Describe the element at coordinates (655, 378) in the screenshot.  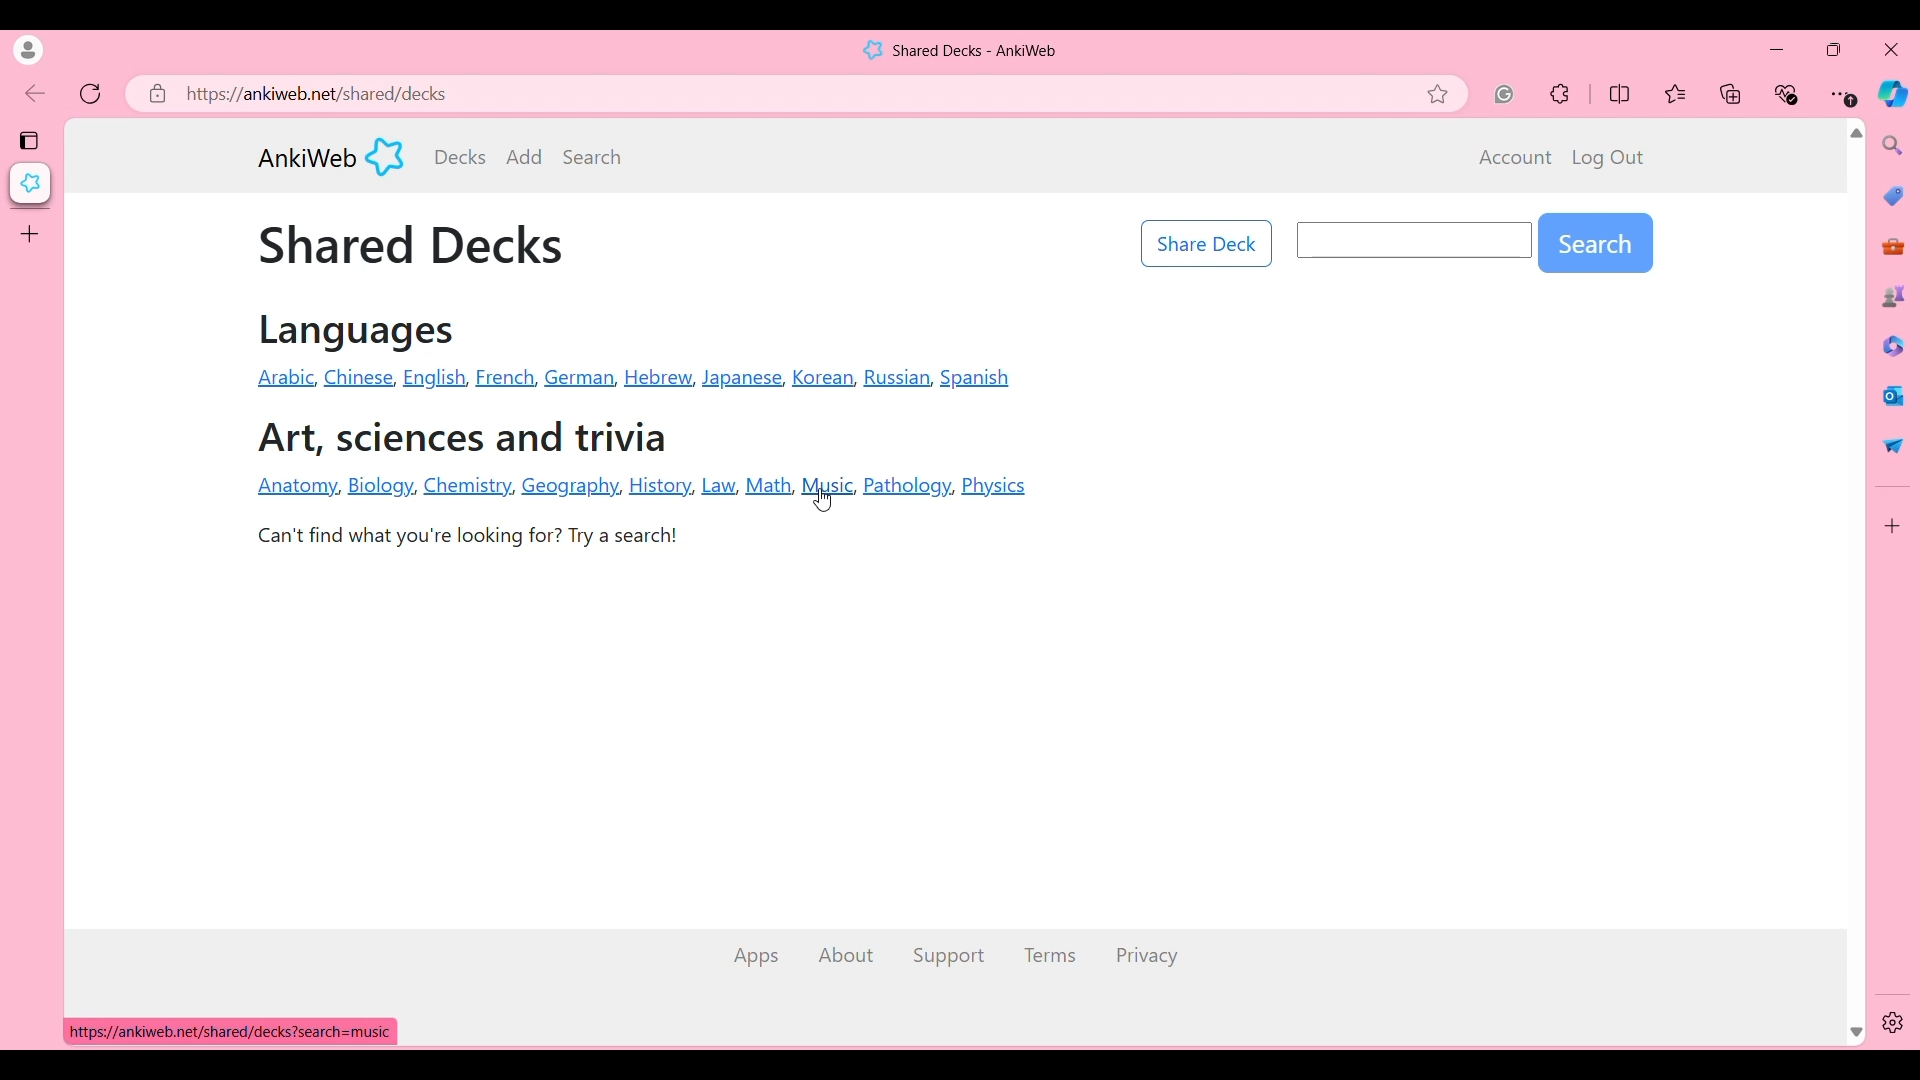
I see `Hebrew` at that location.